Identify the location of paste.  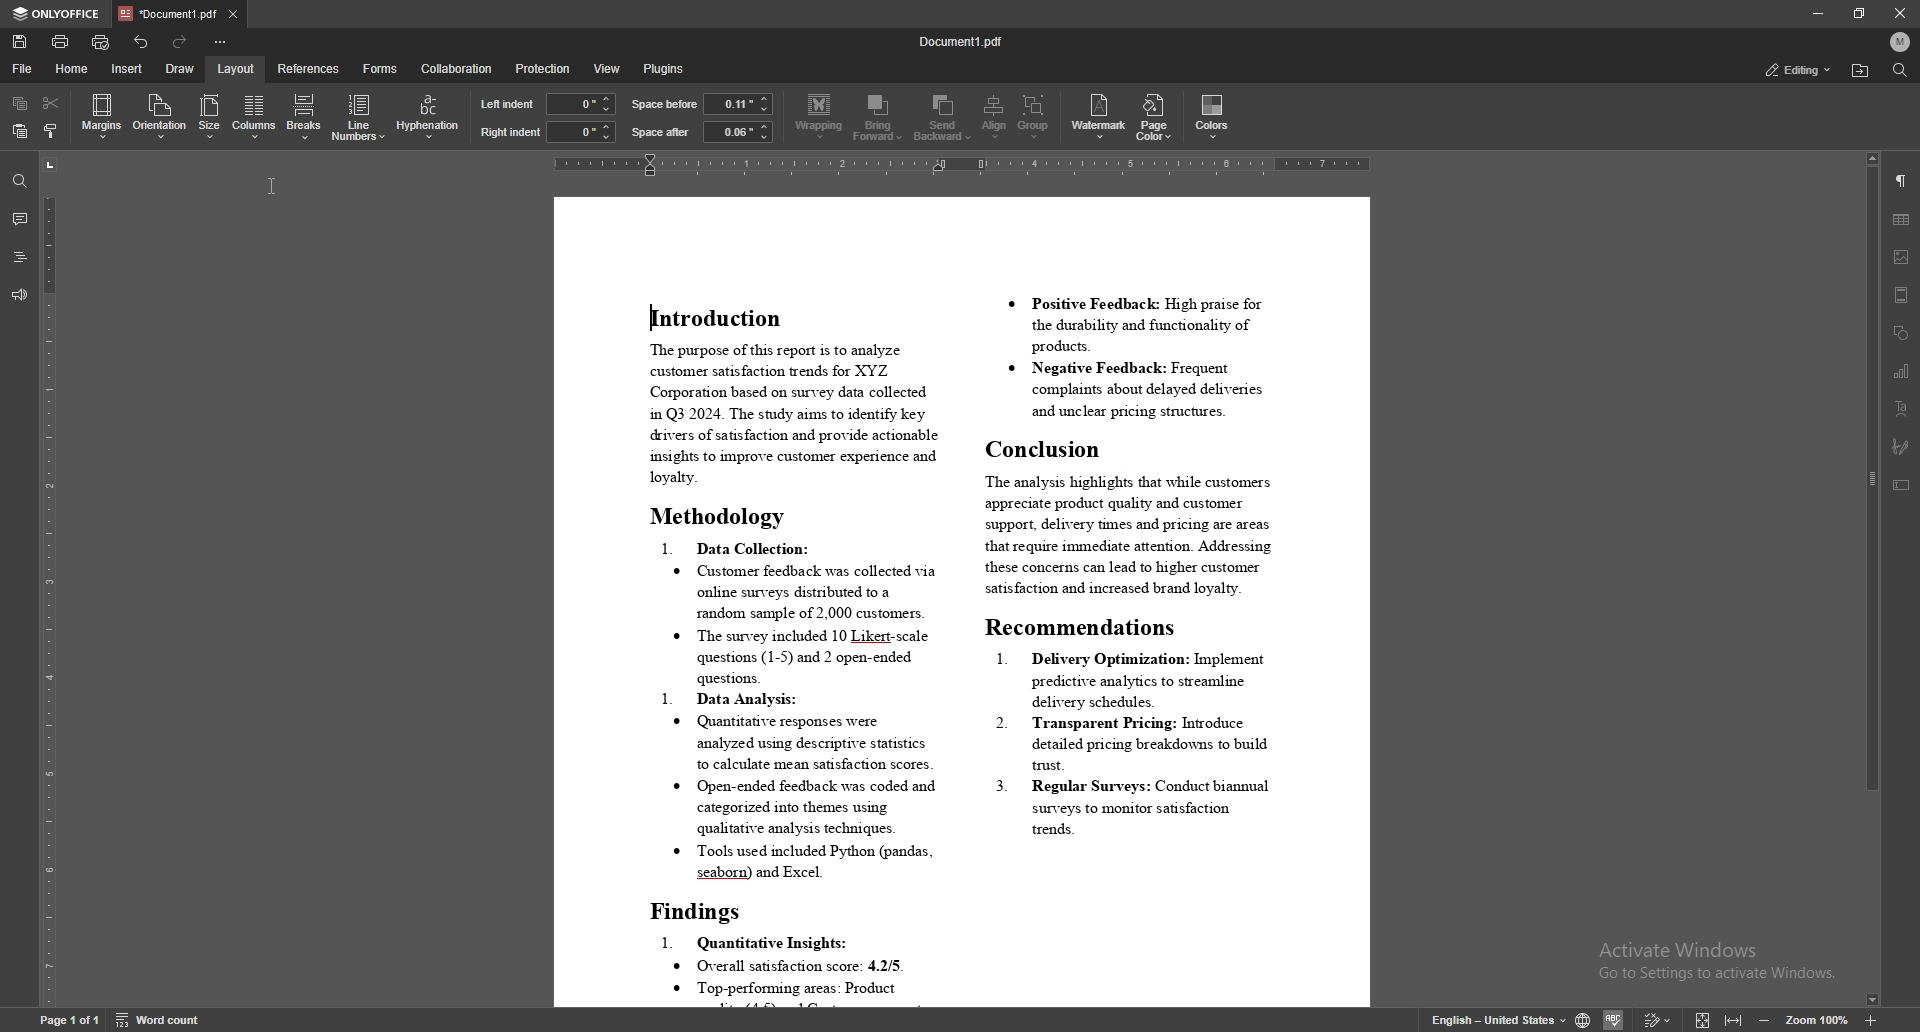
(21, 131).